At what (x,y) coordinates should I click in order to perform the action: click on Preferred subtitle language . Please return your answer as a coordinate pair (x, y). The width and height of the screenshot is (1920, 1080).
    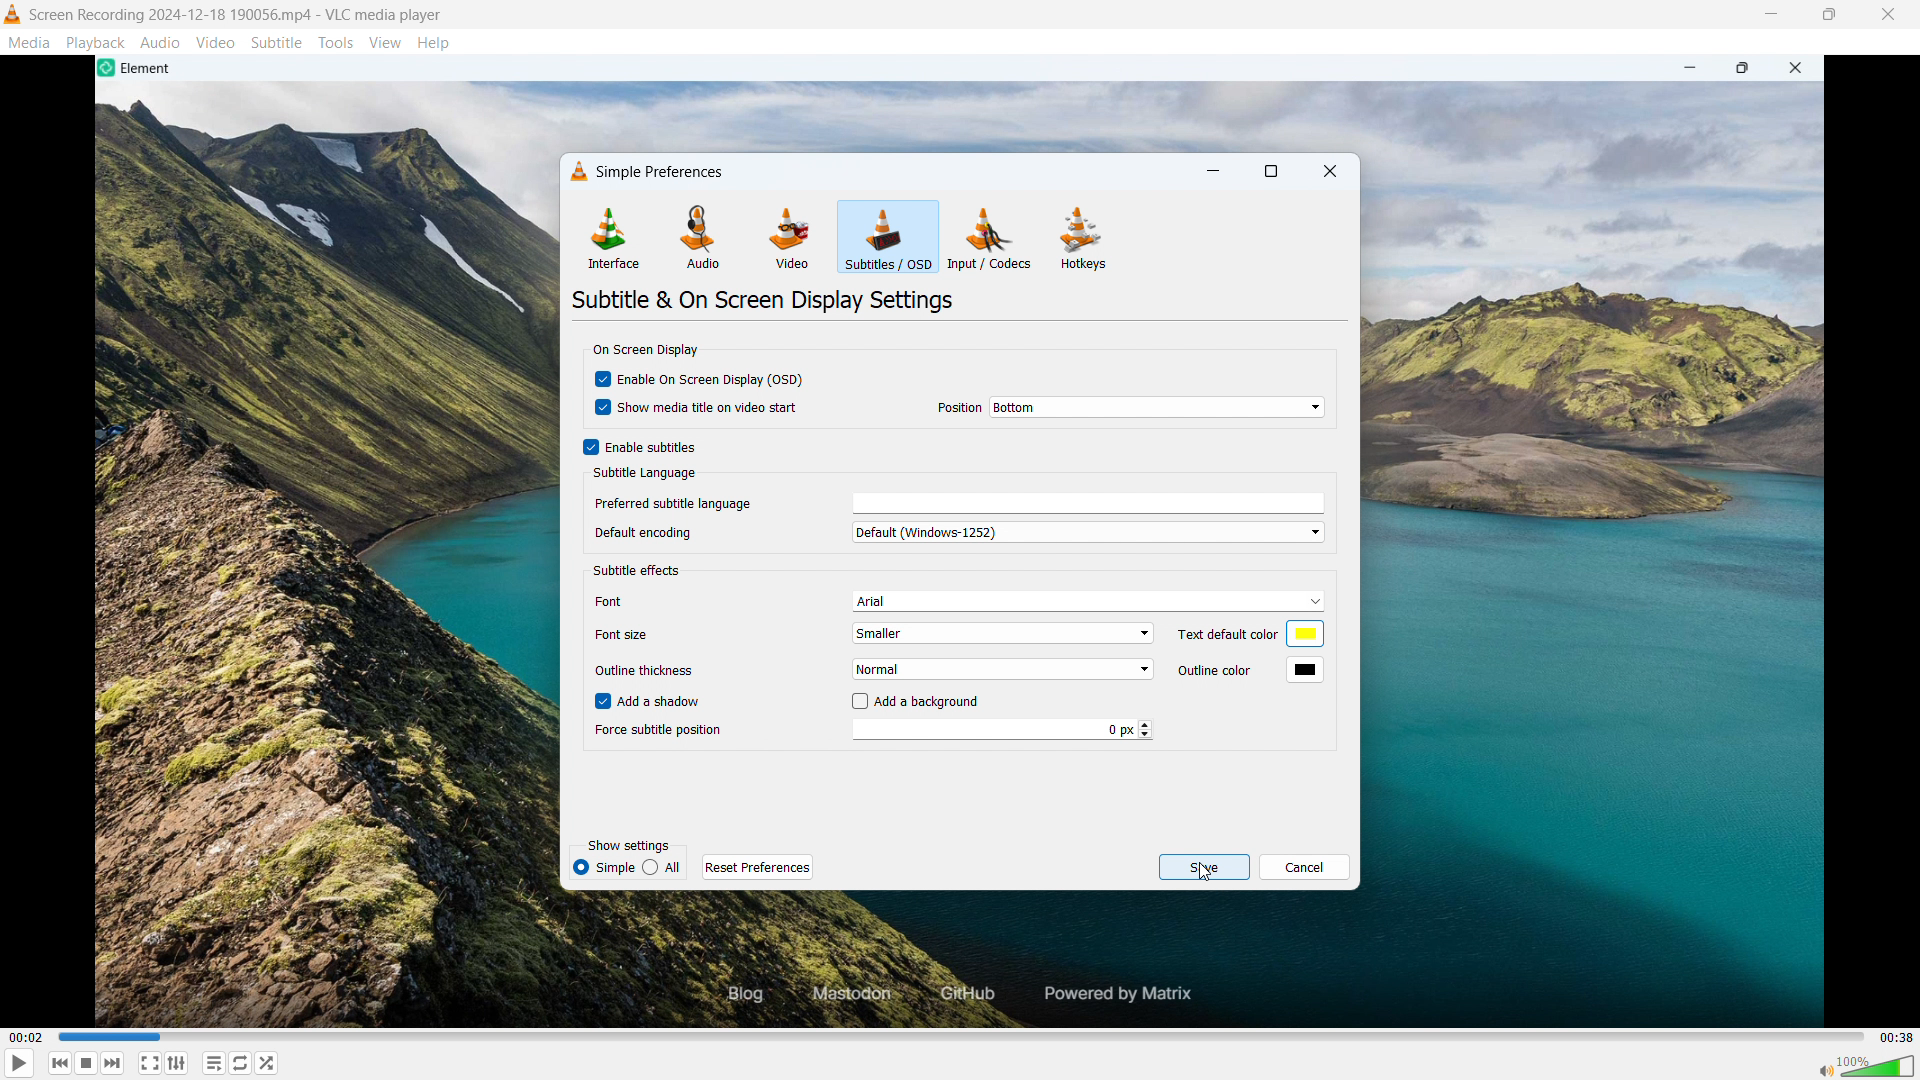
    Looking at the image, I should click on (1065, 504).